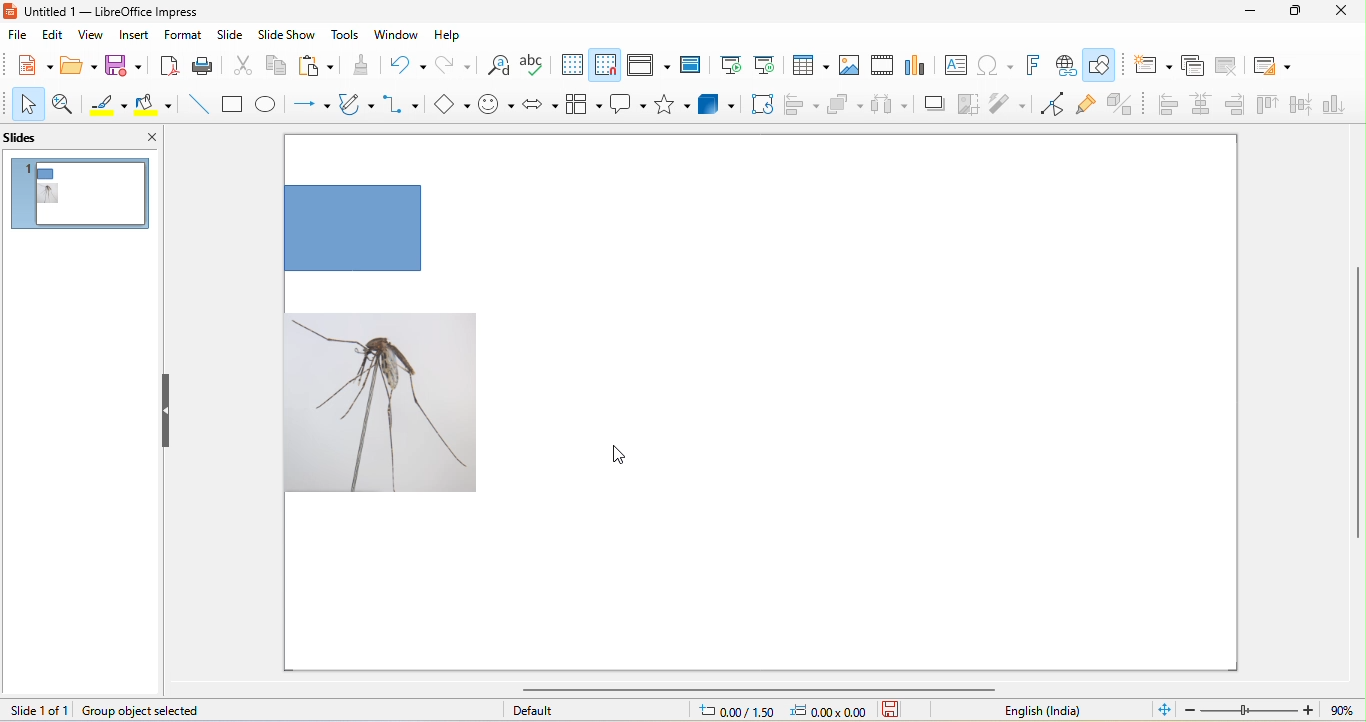  I want to click on untitled 1- libreoffice impress, so click(126, 13).